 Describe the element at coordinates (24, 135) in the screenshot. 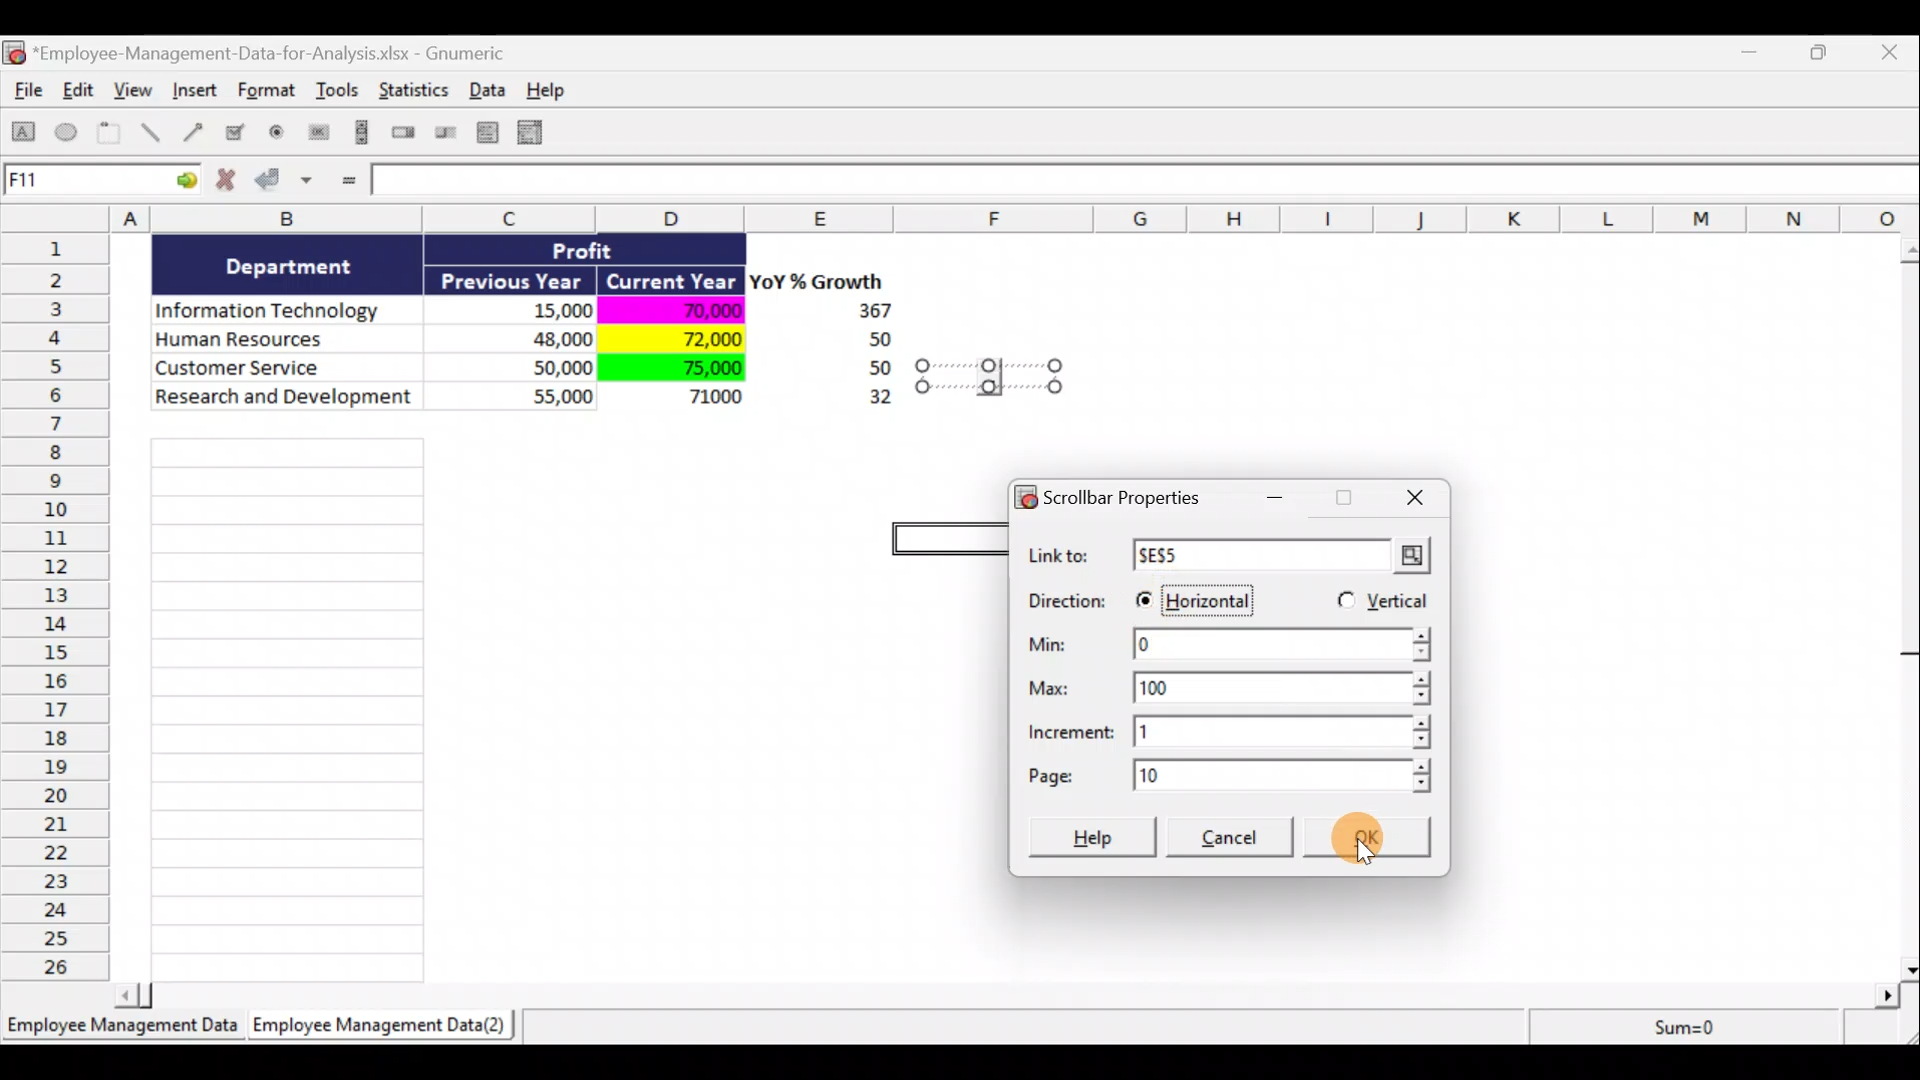

I see `Create a rectangle object` at that location.